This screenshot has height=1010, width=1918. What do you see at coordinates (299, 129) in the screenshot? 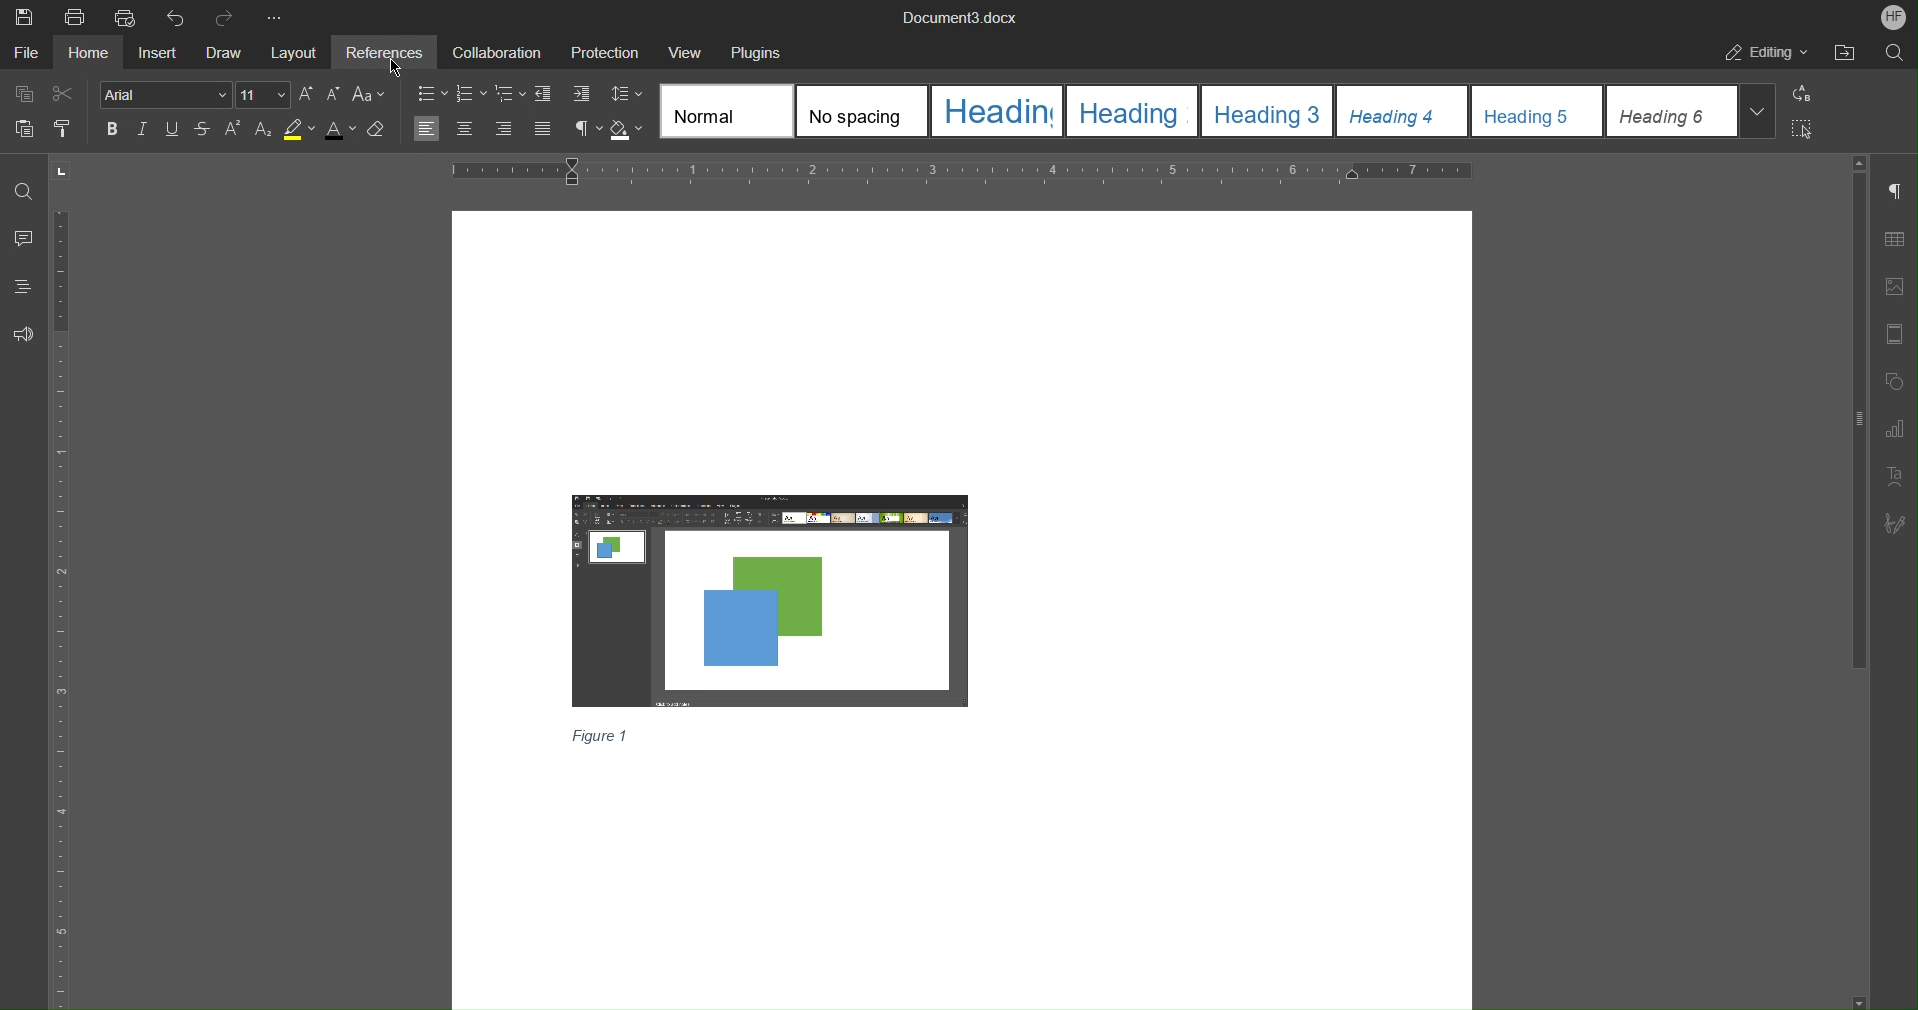
I see `Highlight` at bounding box center [299, 129].